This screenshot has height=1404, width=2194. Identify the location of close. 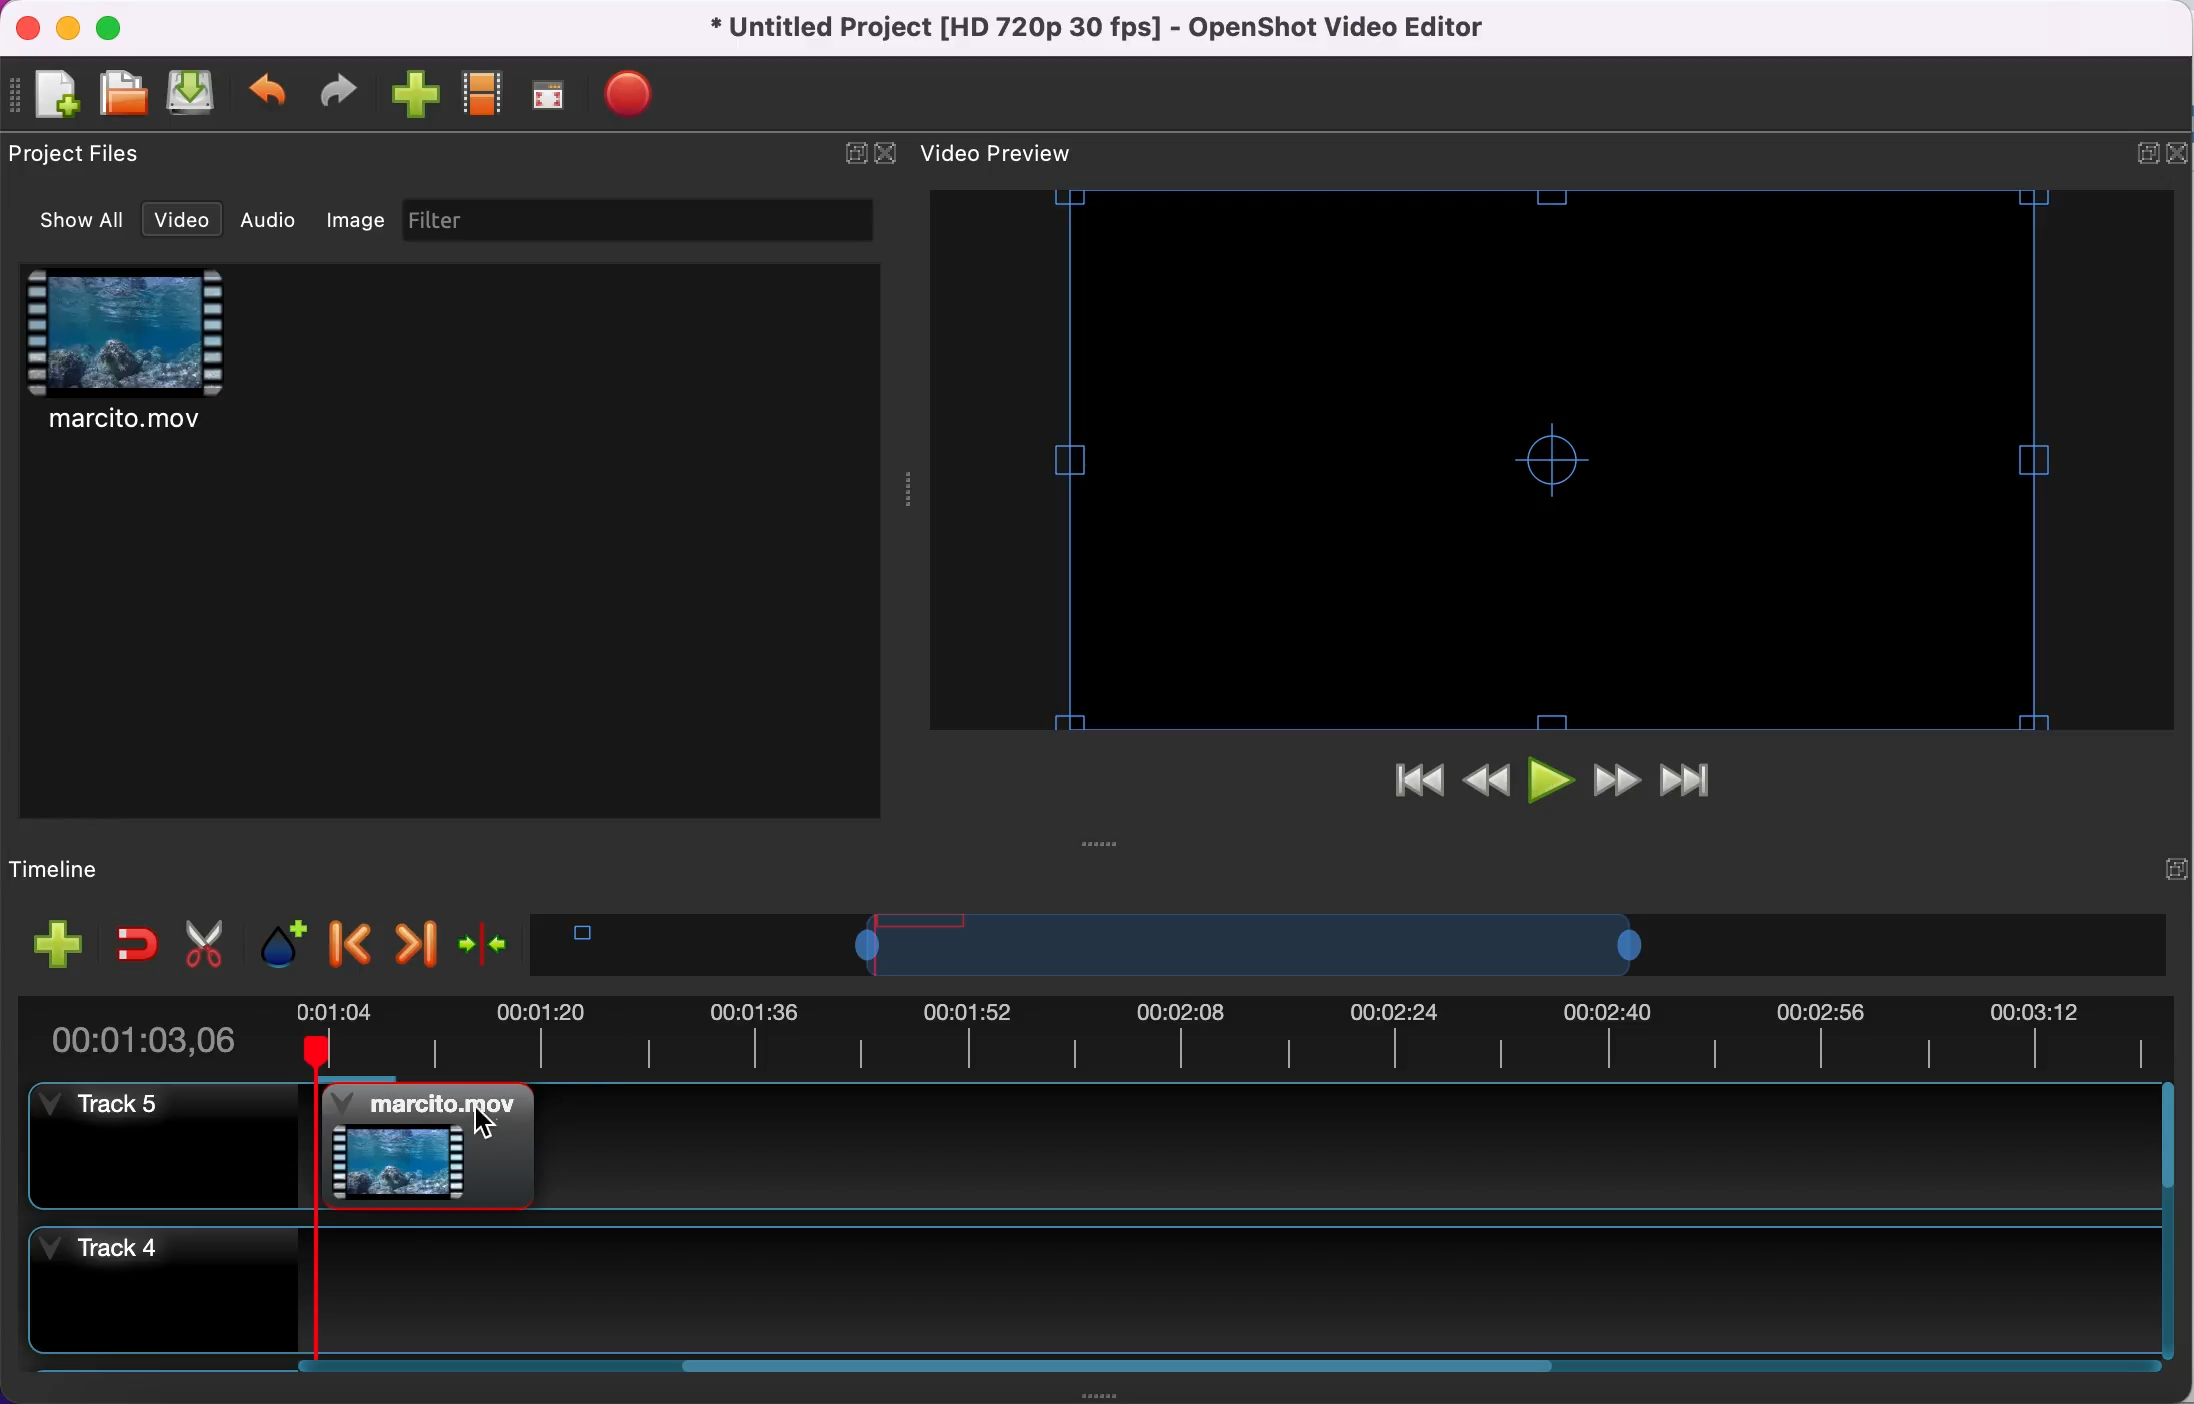
(31, 27).